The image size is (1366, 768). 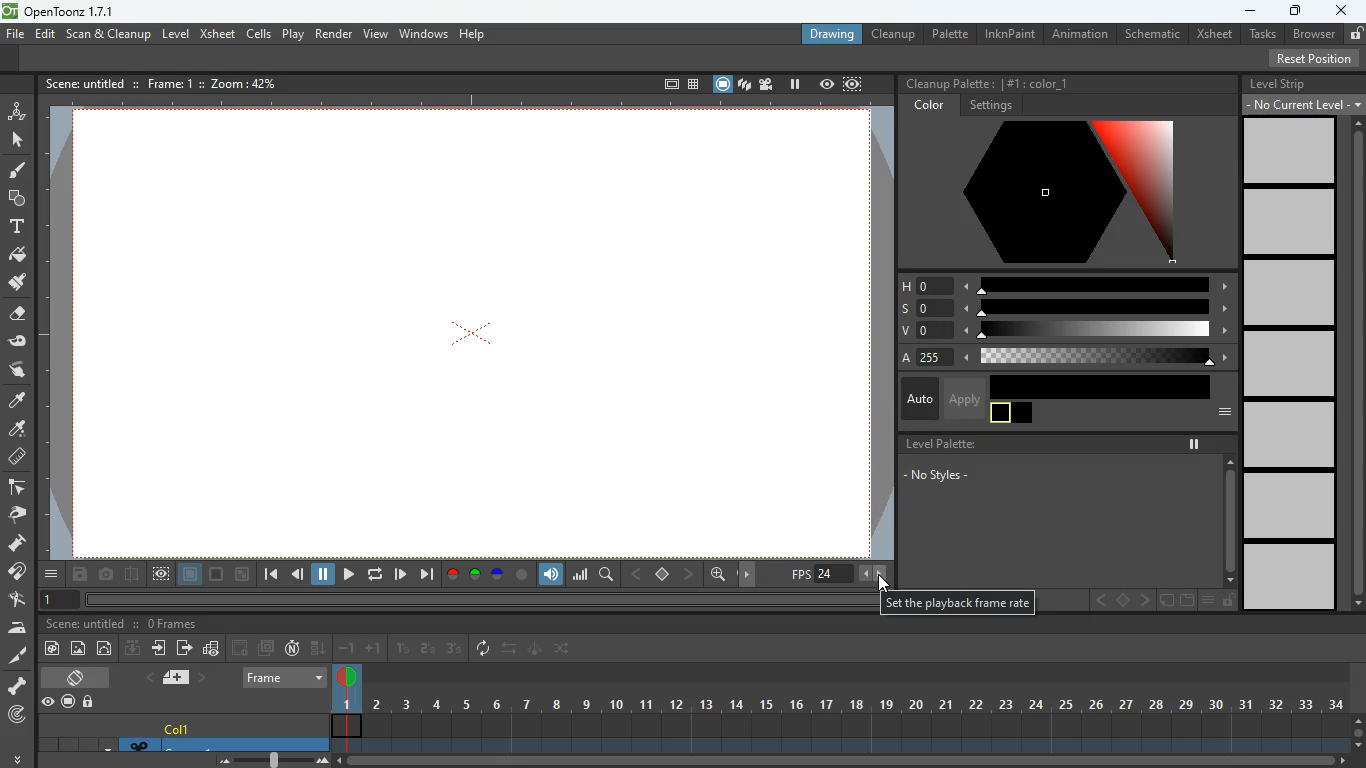 What do you see at coordinates (483, 650) in the screenshot?
I see `reverse` at bounding box center [483, 650].